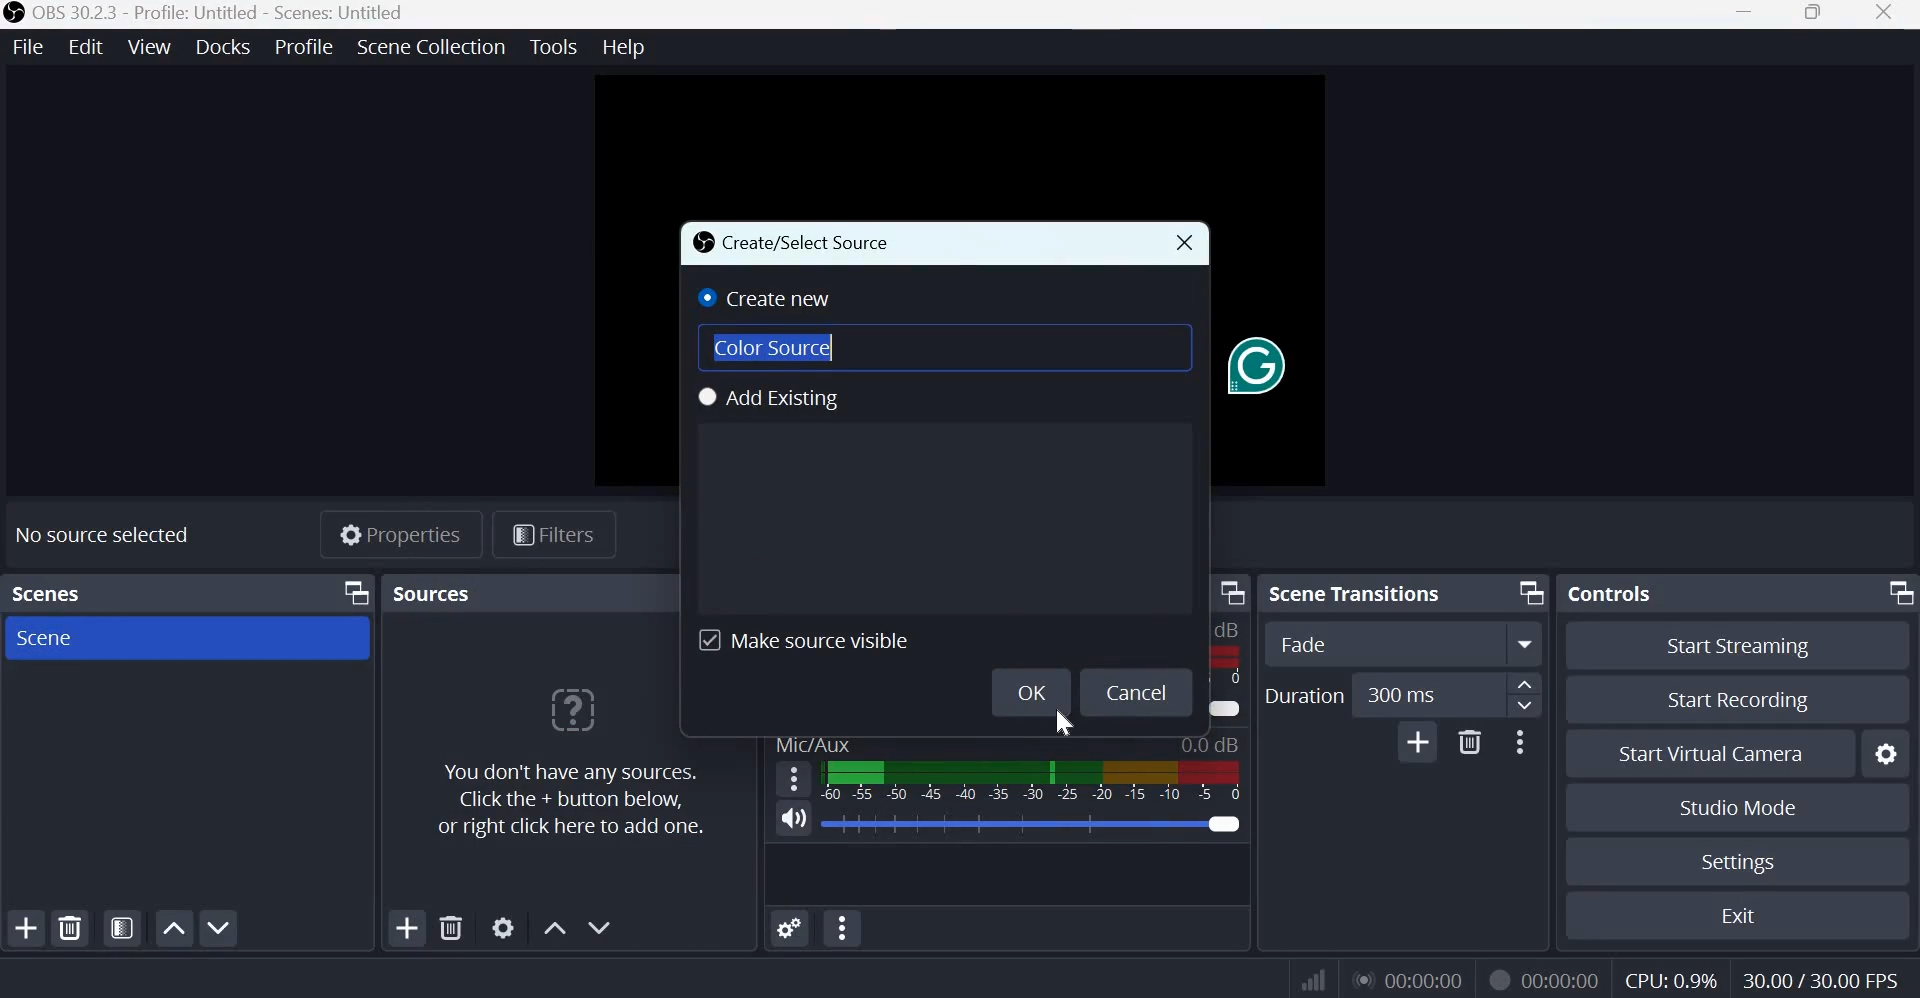 This screenshot has width=1920, height=998. I want to click on Add Source(s), so click(407, 928).